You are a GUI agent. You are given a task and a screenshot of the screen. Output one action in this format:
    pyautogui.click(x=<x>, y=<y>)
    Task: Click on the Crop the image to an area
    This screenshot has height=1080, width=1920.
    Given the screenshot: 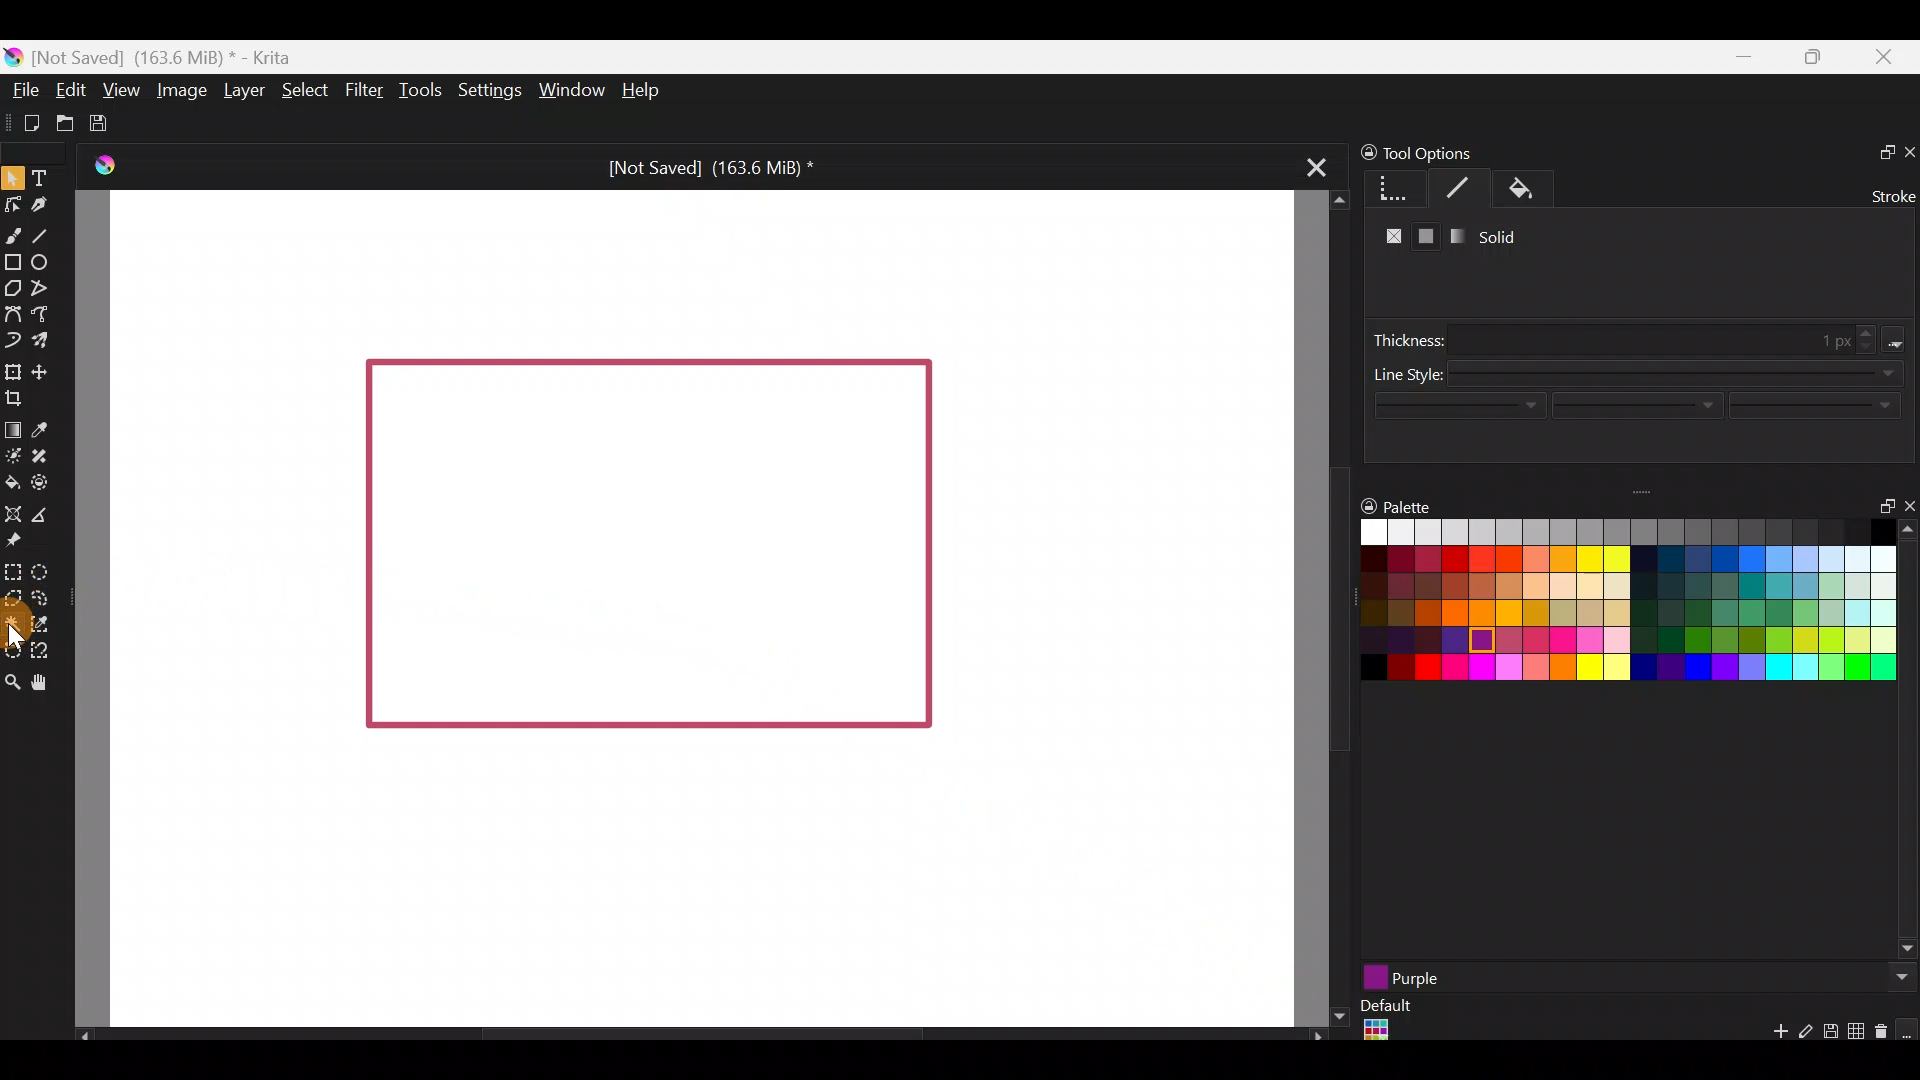 What is the action you would take?
    pyautogui.click(x=23, y=400)
    